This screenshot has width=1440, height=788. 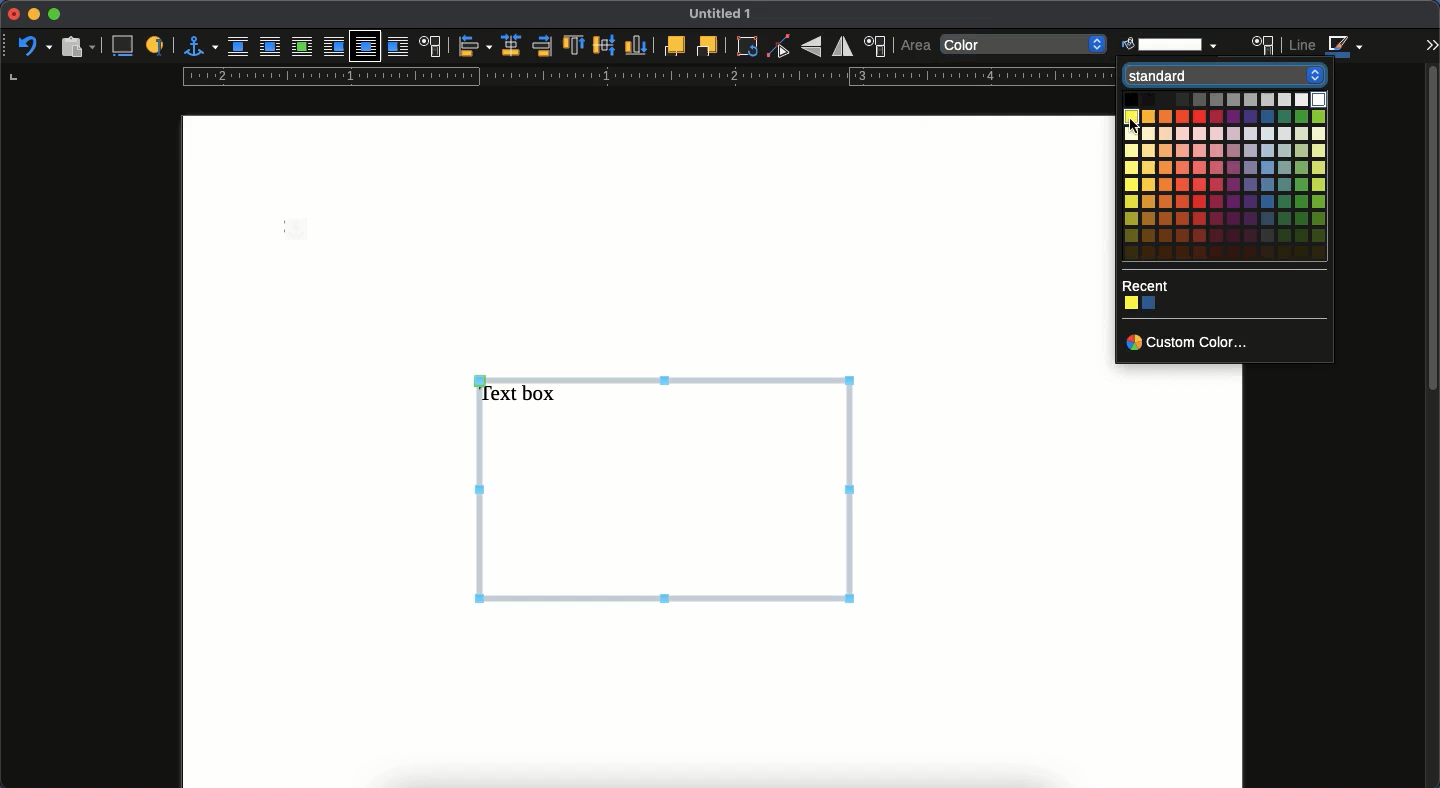 What do you see at coordinates (843, 46) in the screenshot?
I see `rotate horizontally ` at bounding box center [843, 46].